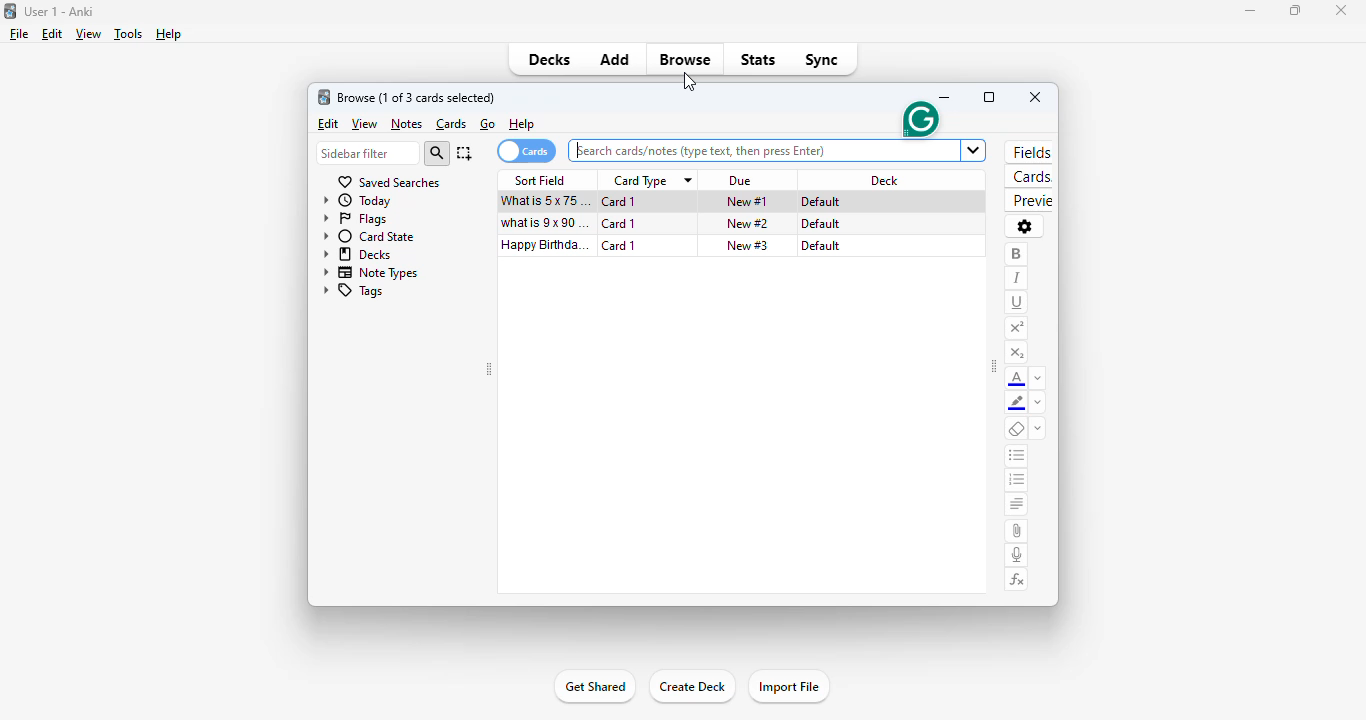 The image size is (1366, 720). I want to click on happy birthday song!!!.mp3, so click(545, 243).